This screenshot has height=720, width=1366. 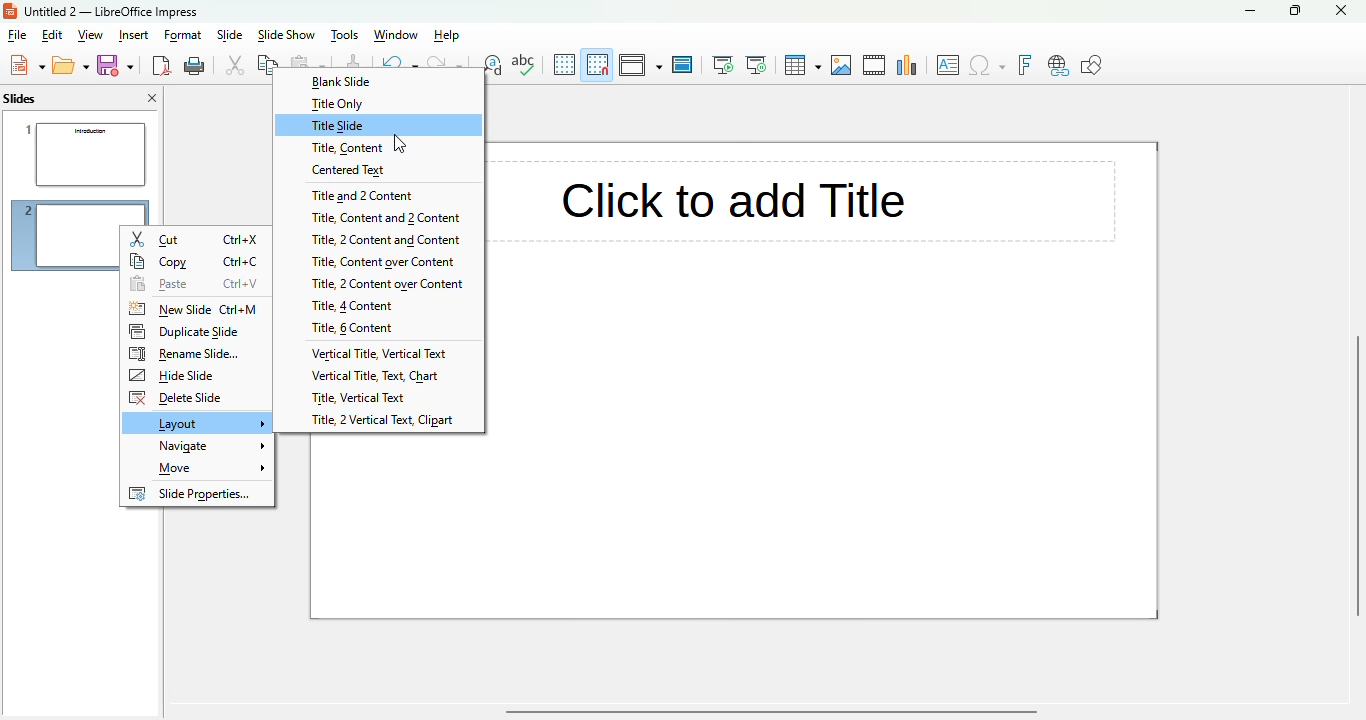 What do you see at coordinates (723, 65) in the screenshot?
I see `start from first slide` at bounding box center [723, 65].